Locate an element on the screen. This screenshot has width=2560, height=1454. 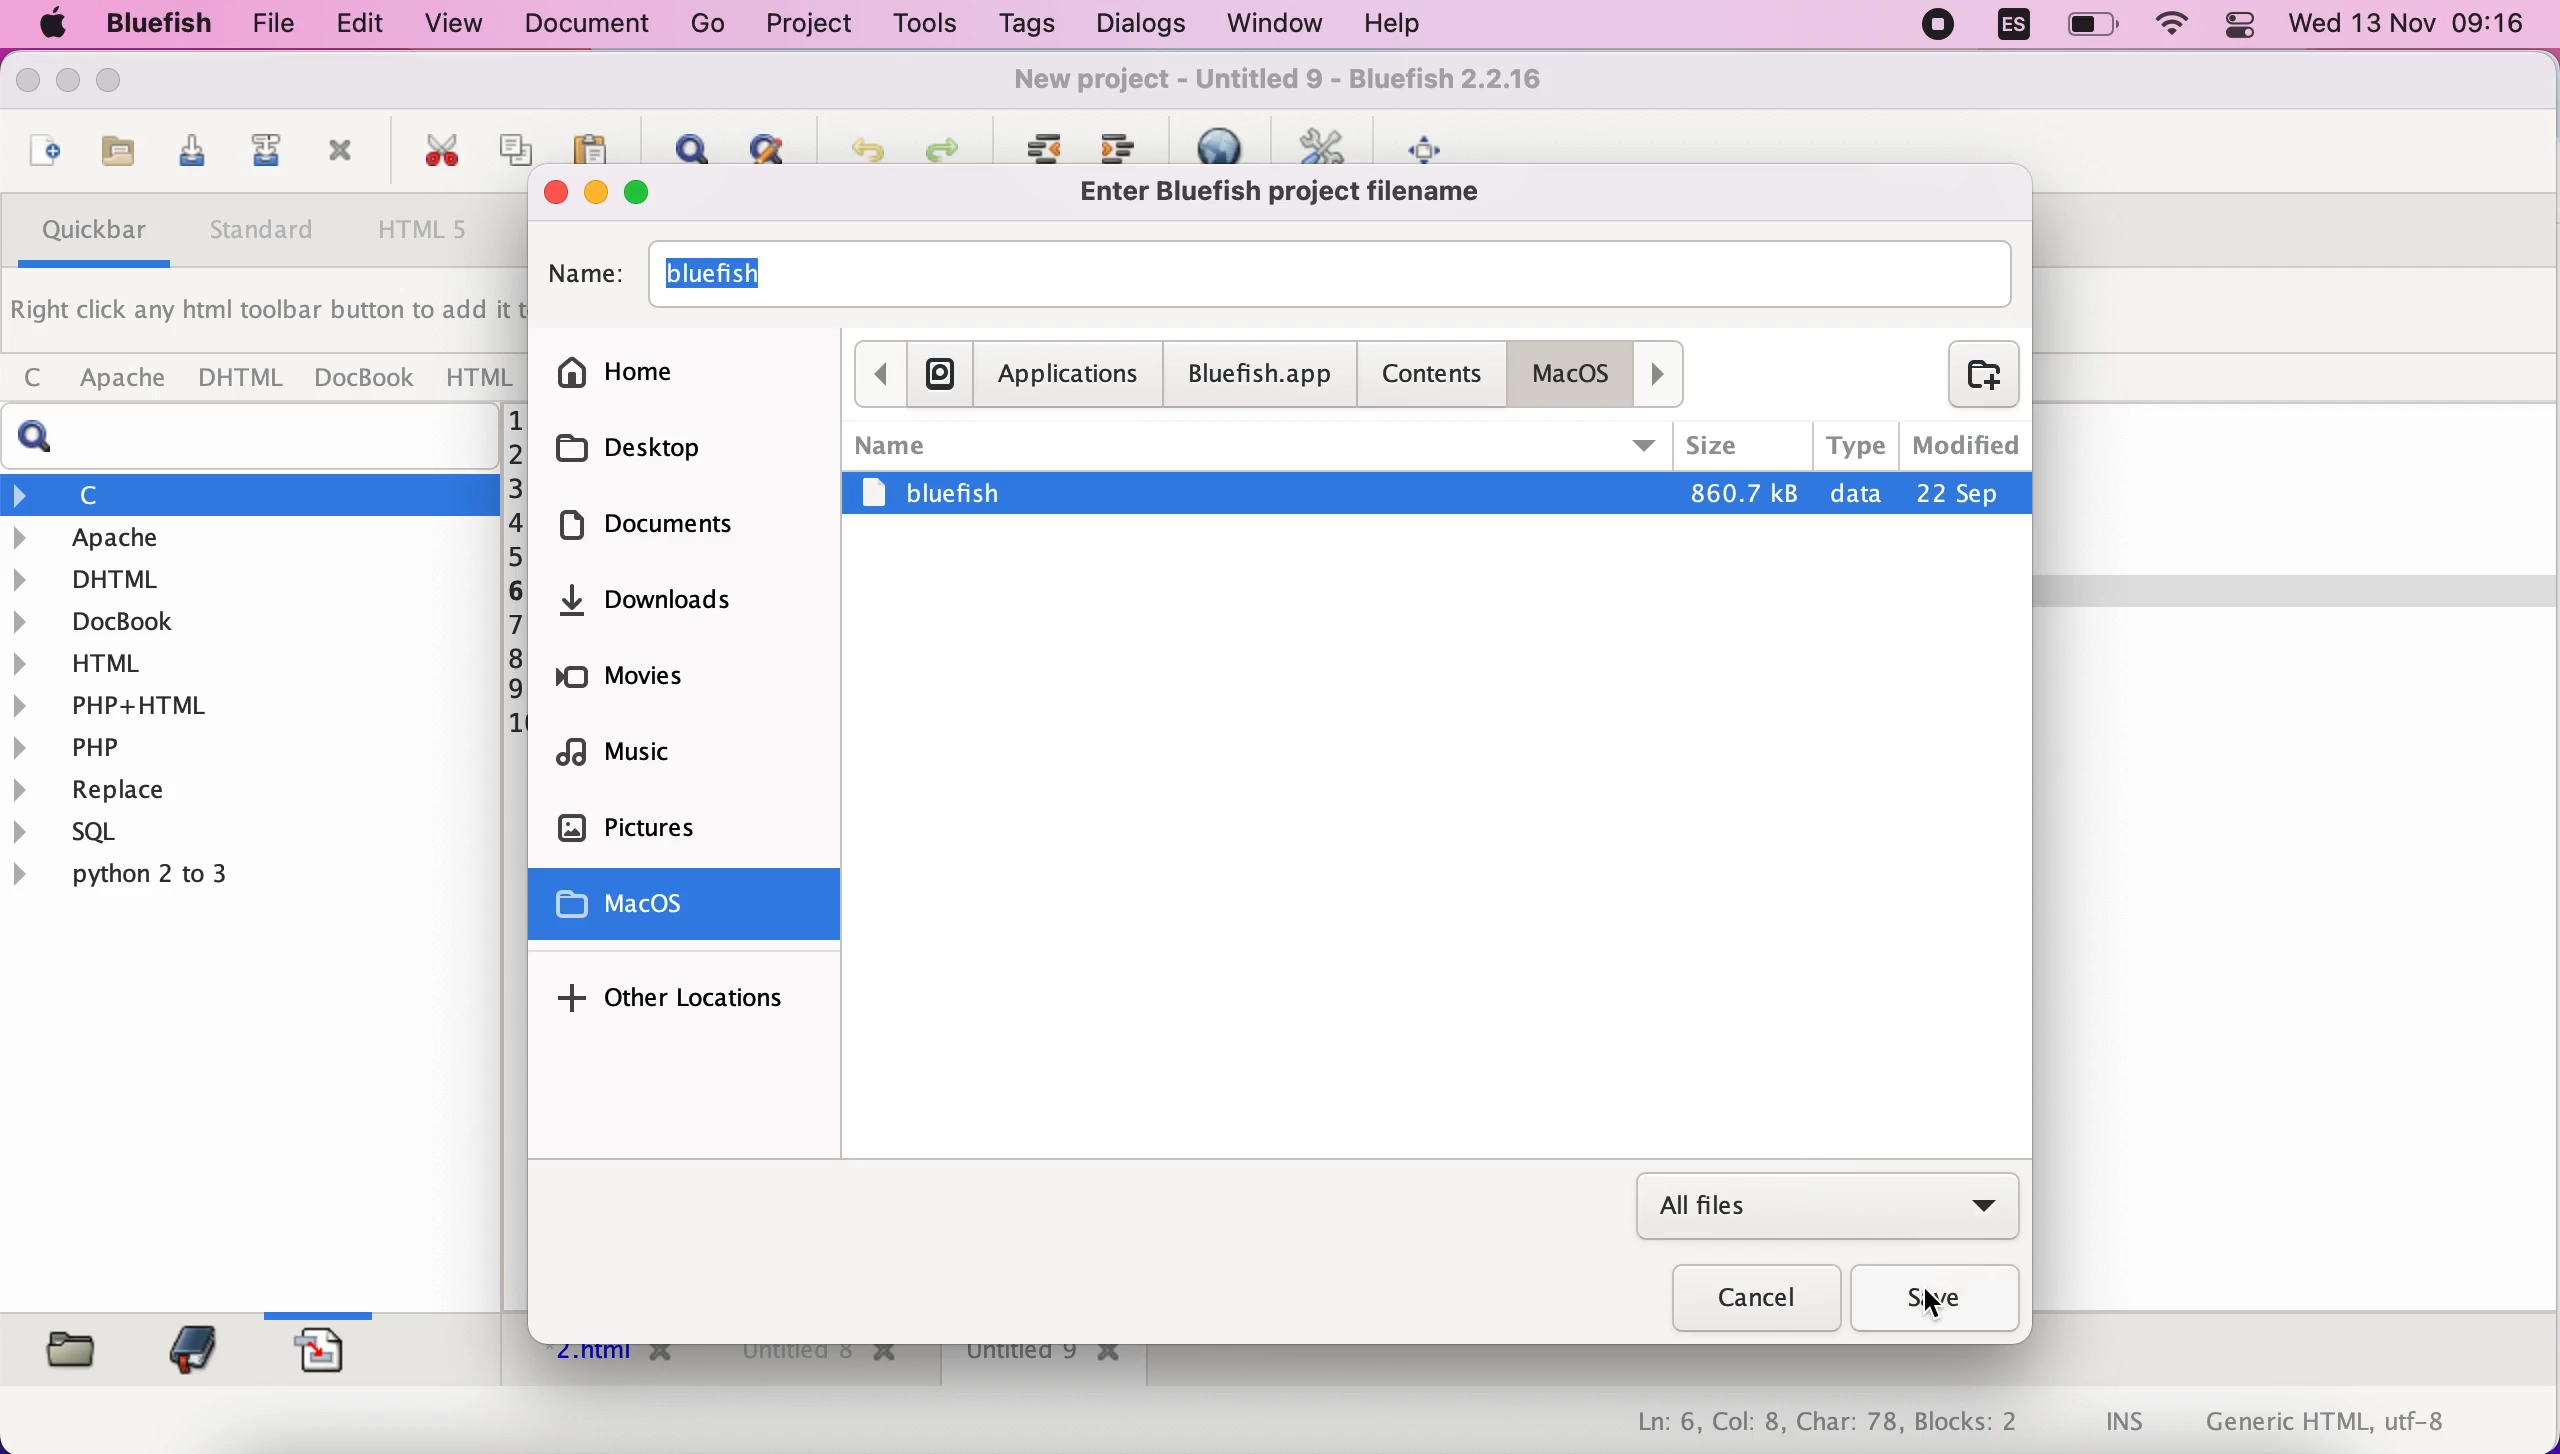
other locations is located at coordinates (678, 996).